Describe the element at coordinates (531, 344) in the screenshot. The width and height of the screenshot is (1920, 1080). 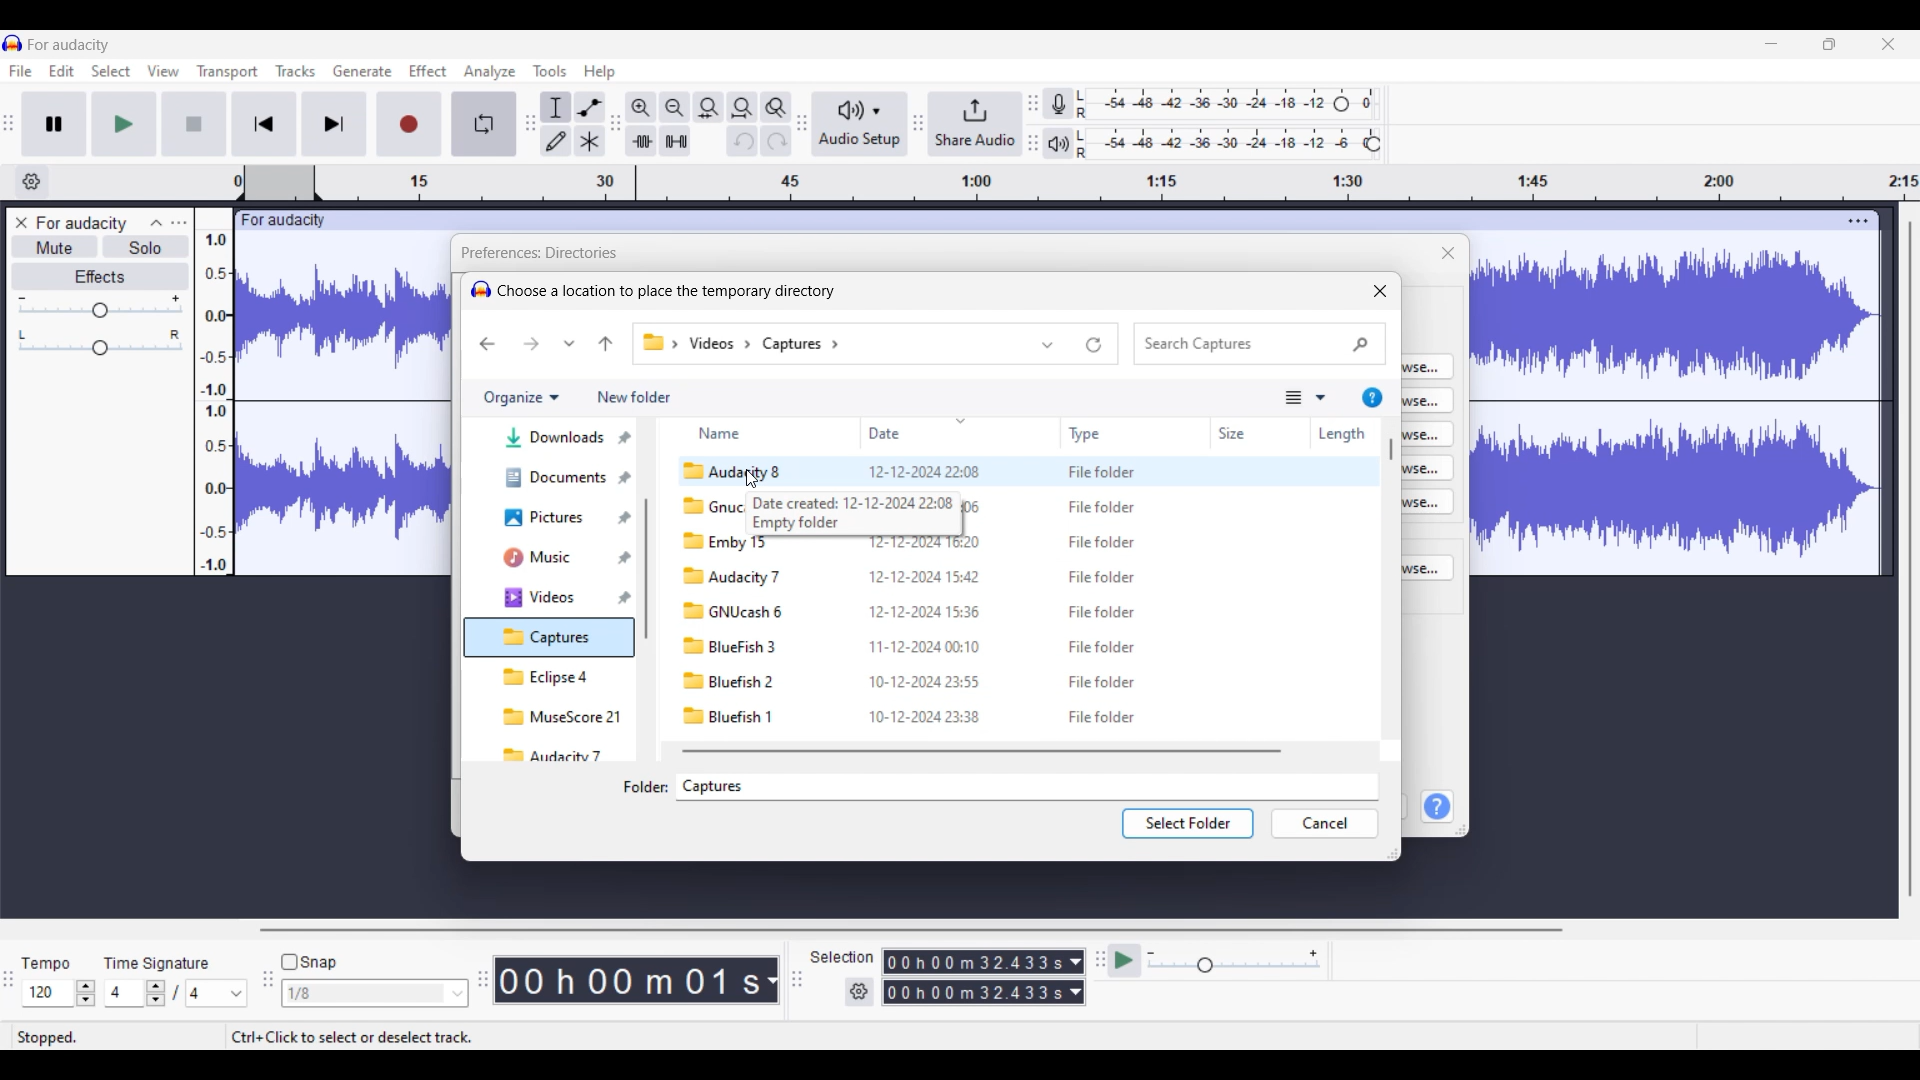
I see `Go forward` at that location.